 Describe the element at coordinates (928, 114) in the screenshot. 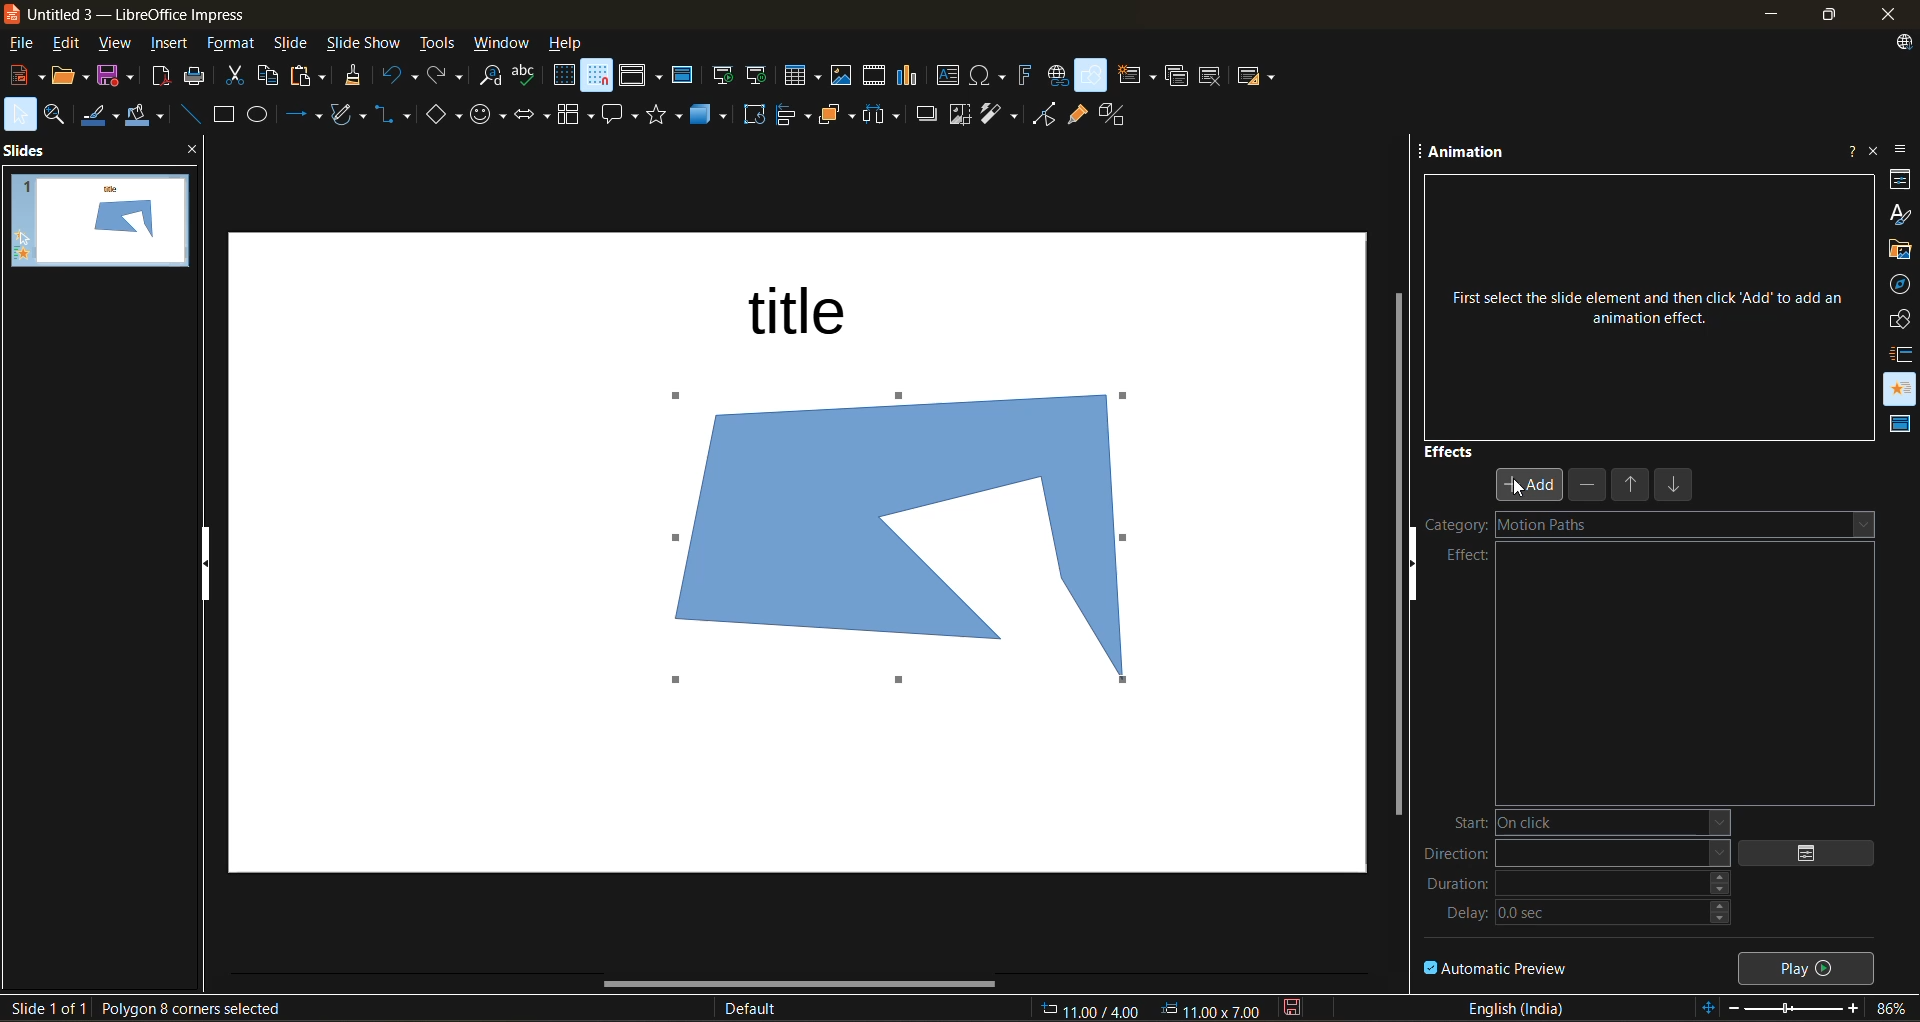

I see `shadow` at that location.